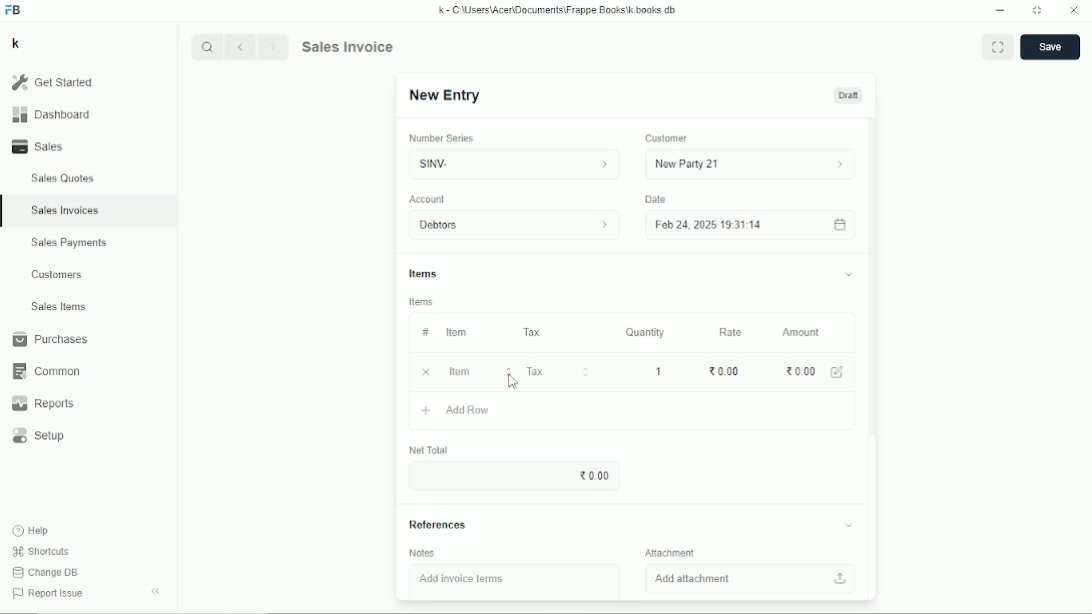 The height and width of the screenshot is (614, 1092). I want to click on Sales, so click(41, 146).